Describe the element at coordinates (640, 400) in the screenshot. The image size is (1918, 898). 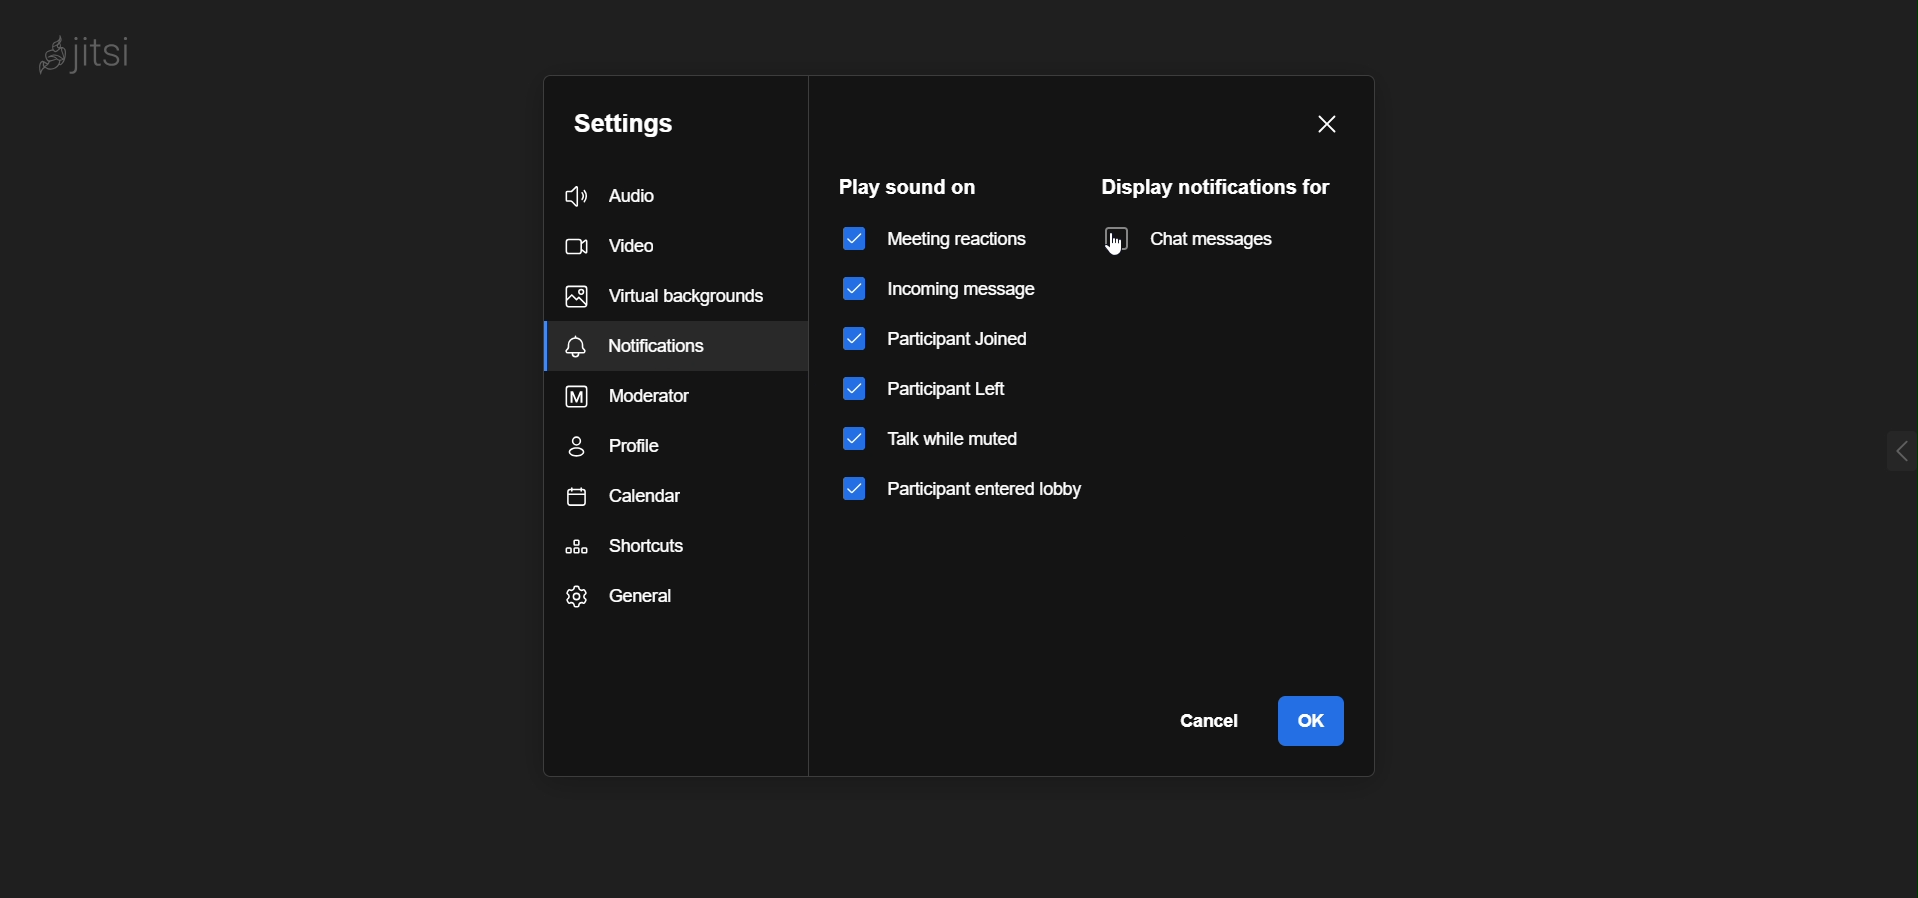
I see `moderator` at that location.